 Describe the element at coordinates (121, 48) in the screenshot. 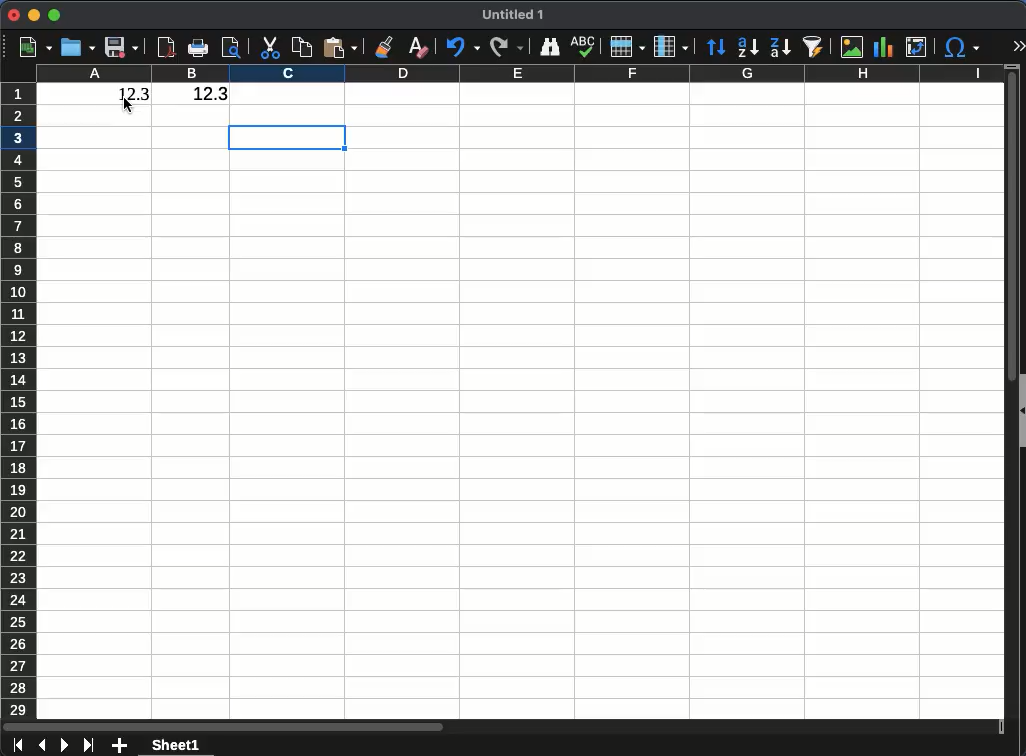

I see `save` at that location.